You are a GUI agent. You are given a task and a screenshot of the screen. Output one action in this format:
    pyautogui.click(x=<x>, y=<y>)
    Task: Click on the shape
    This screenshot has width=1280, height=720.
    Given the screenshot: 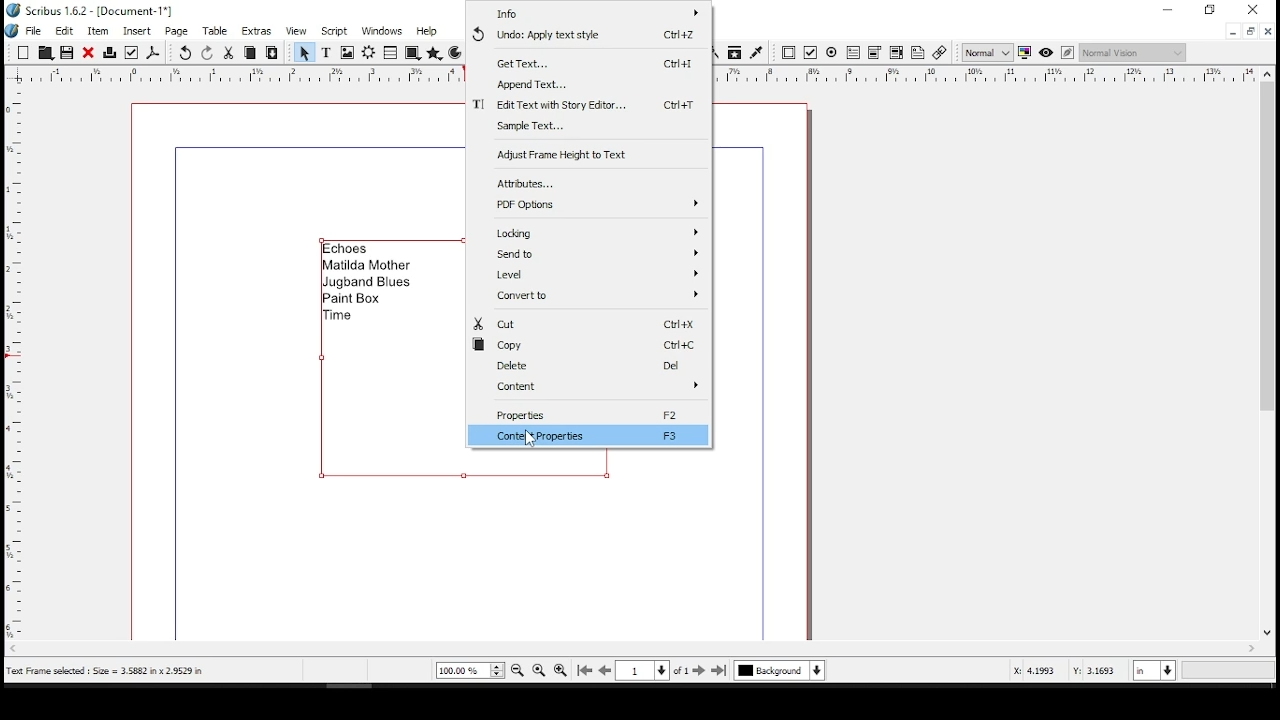 What is the action you would take?
    pyautogui.click(x=411, y=52)
    